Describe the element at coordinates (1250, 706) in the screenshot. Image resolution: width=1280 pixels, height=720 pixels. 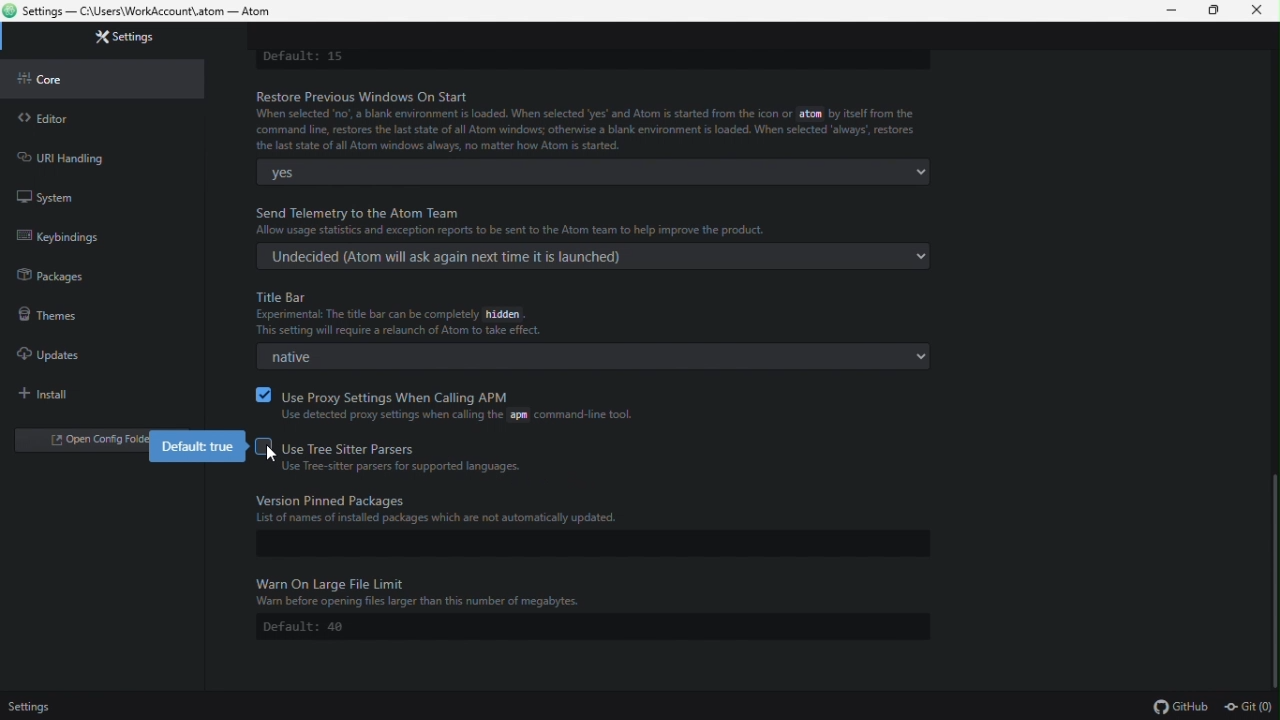
I see `Git (0)` at that location.